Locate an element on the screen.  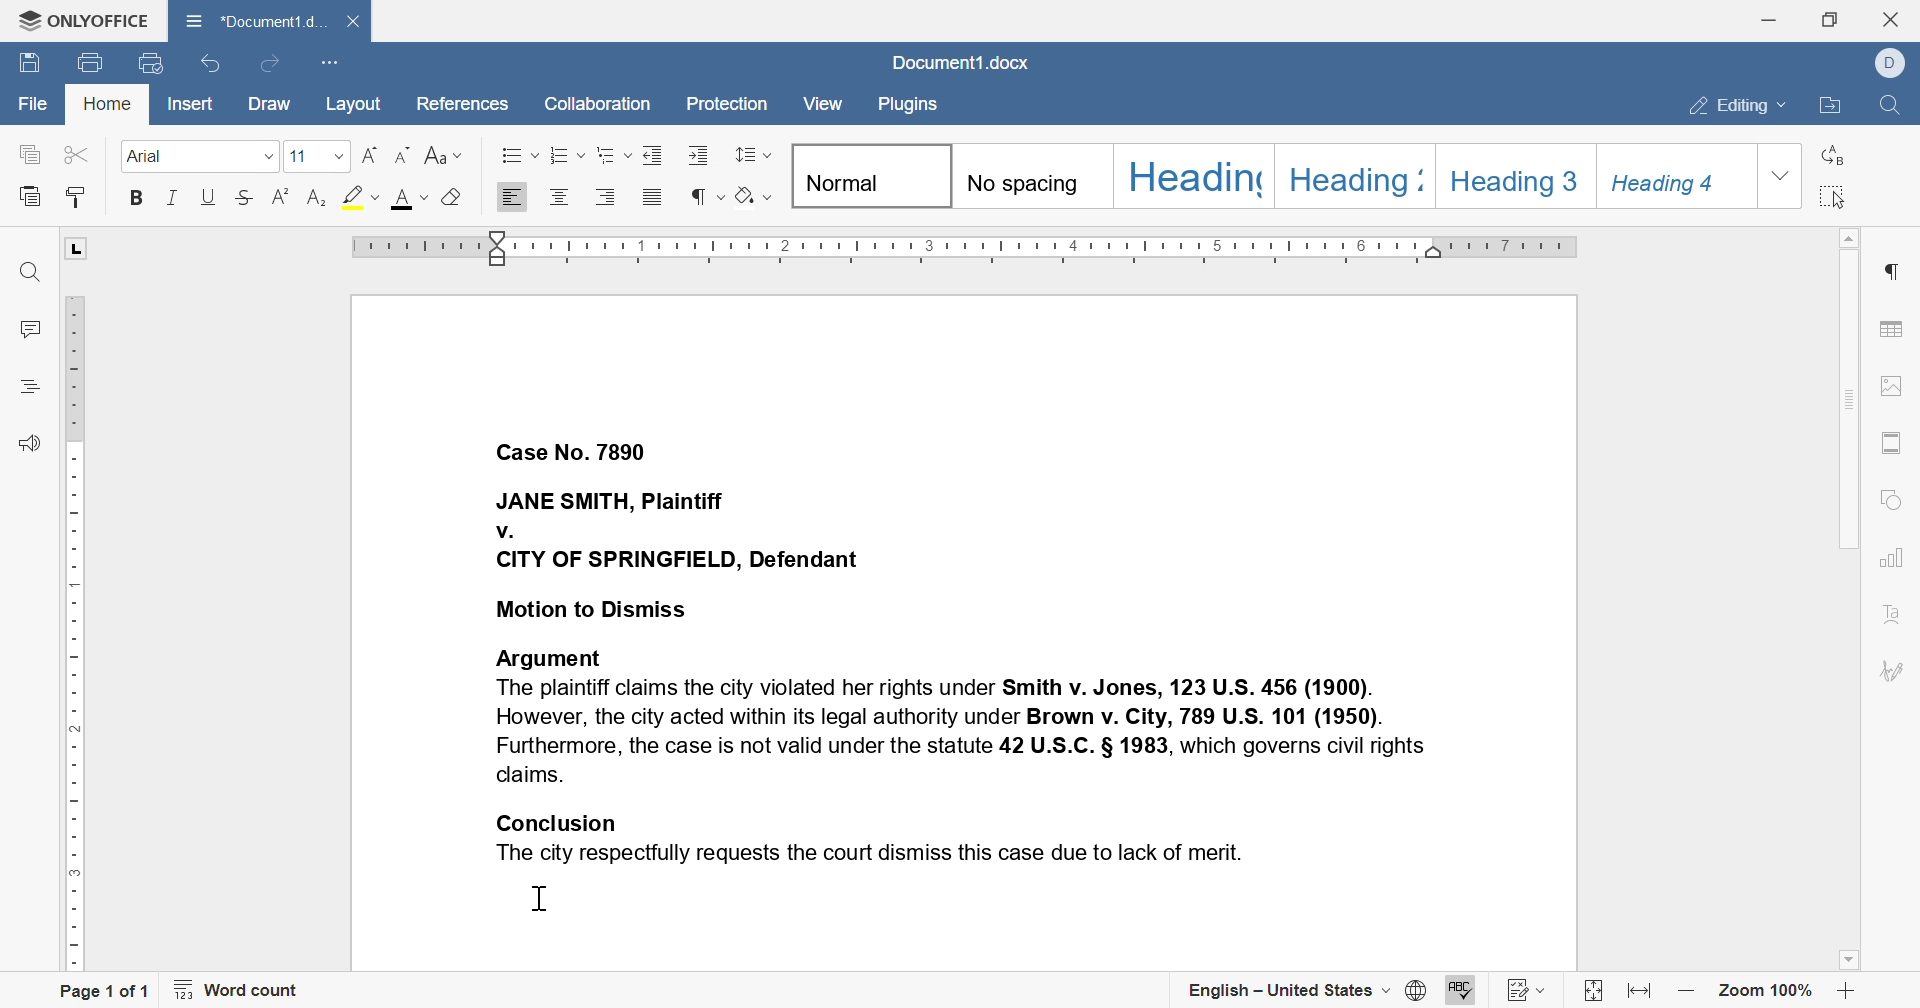
decrement font size is located at coordinates (406, 154).